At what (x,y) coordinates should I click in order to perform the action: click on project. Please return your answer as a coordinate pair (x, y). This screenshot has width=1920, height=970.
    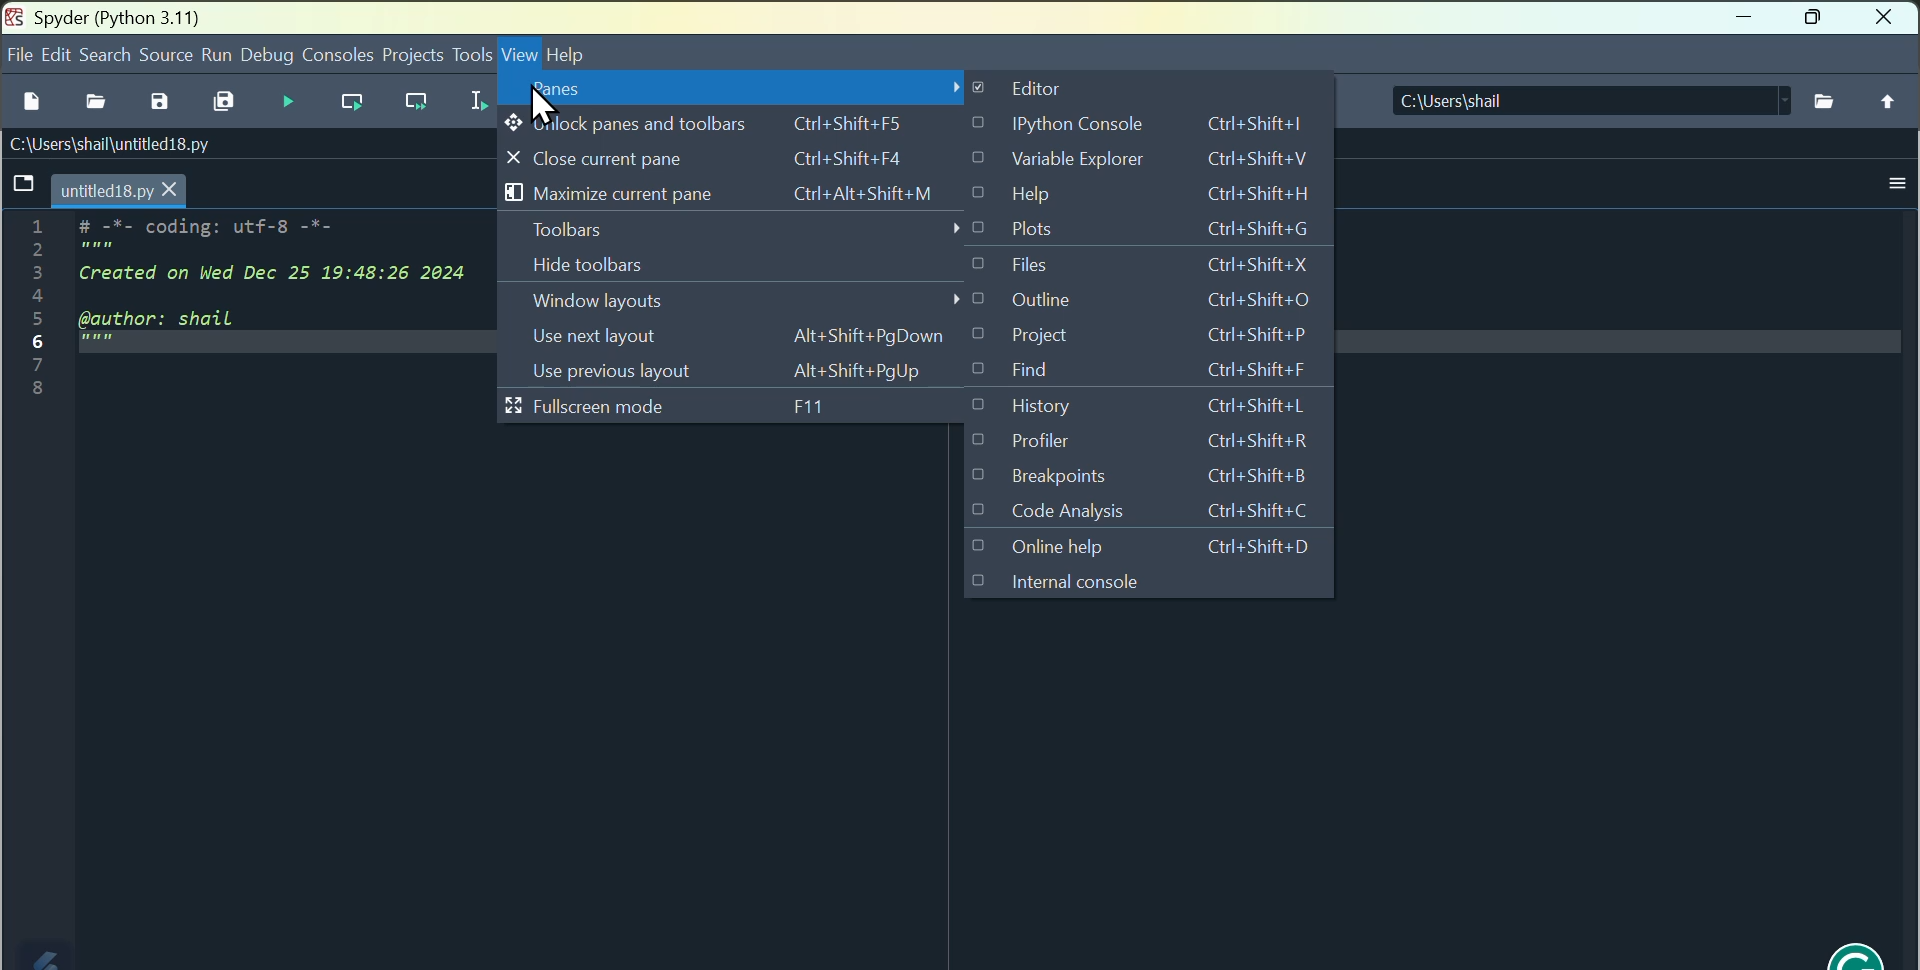
    Looking at the image, I should click on (412, 53).